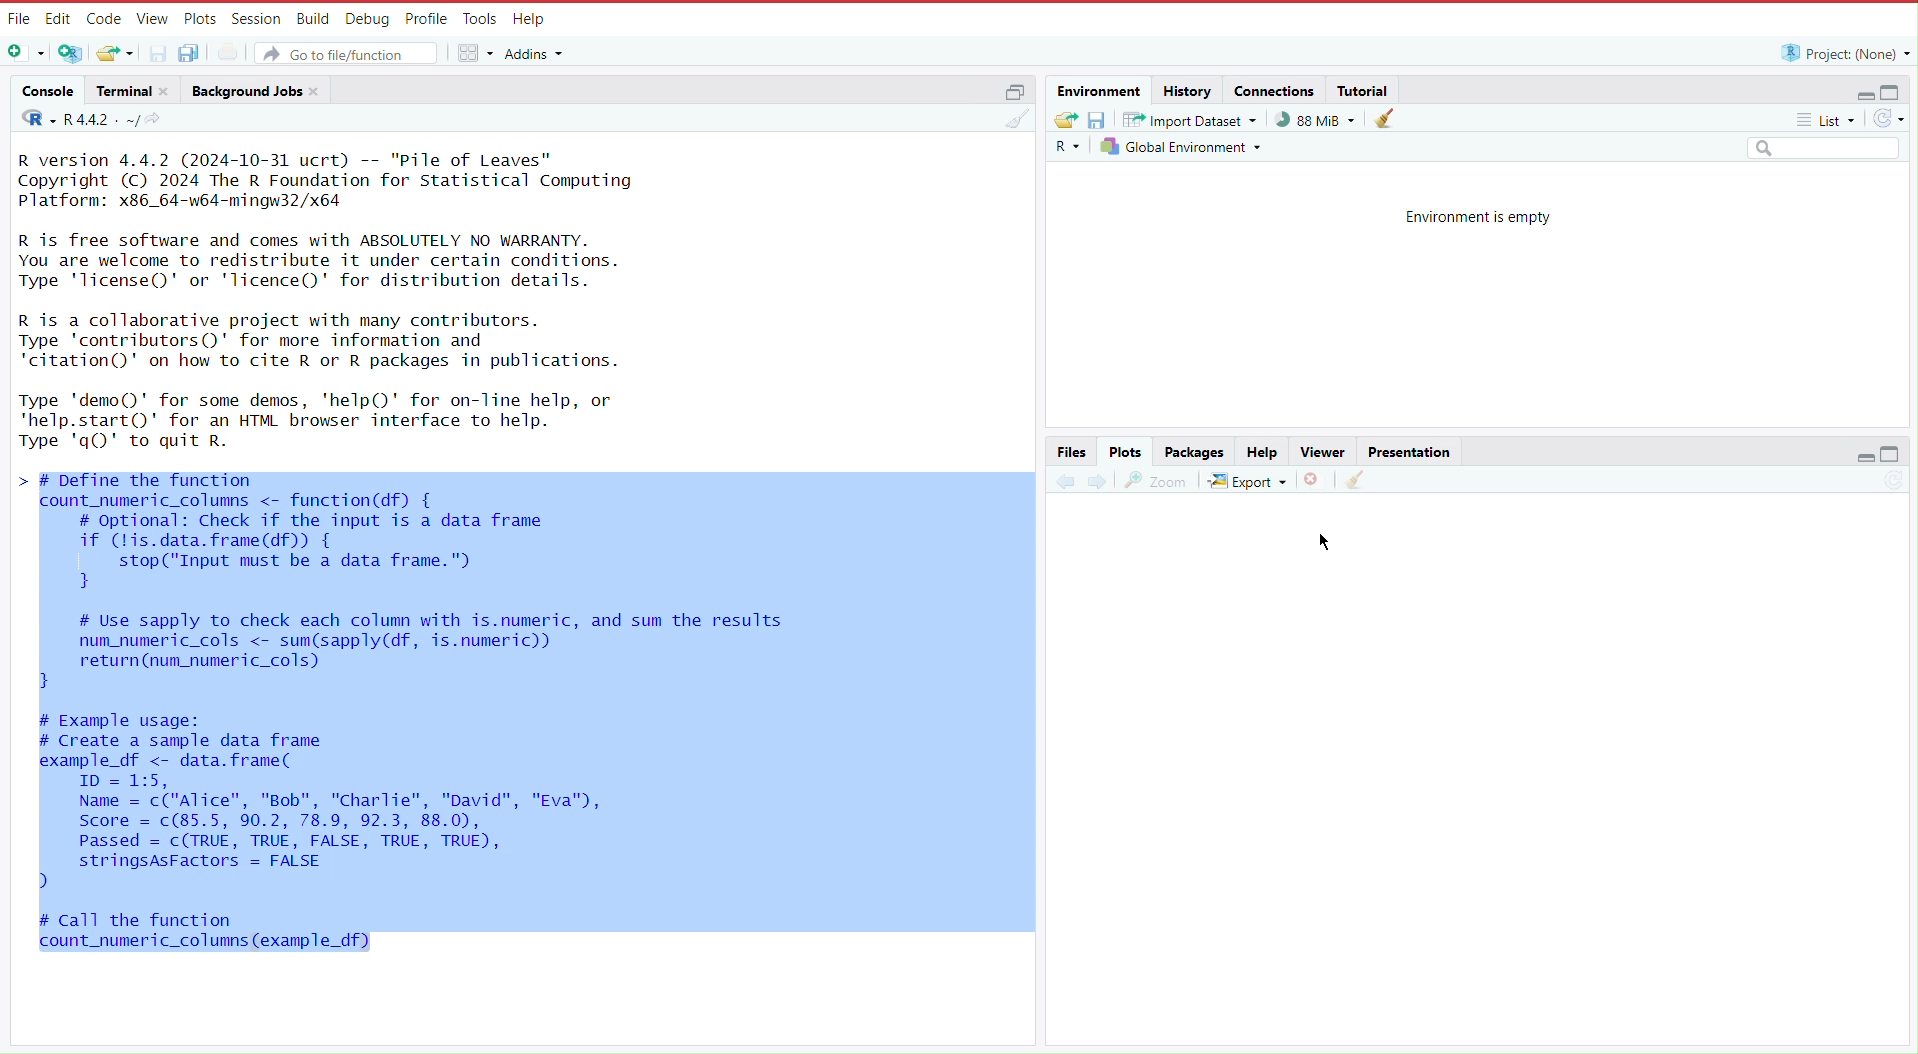  Describe the element at coordinates (1097, 478) in the screenshot. I see `Go forward to the next source location (Ctrl + F10)` at that location.